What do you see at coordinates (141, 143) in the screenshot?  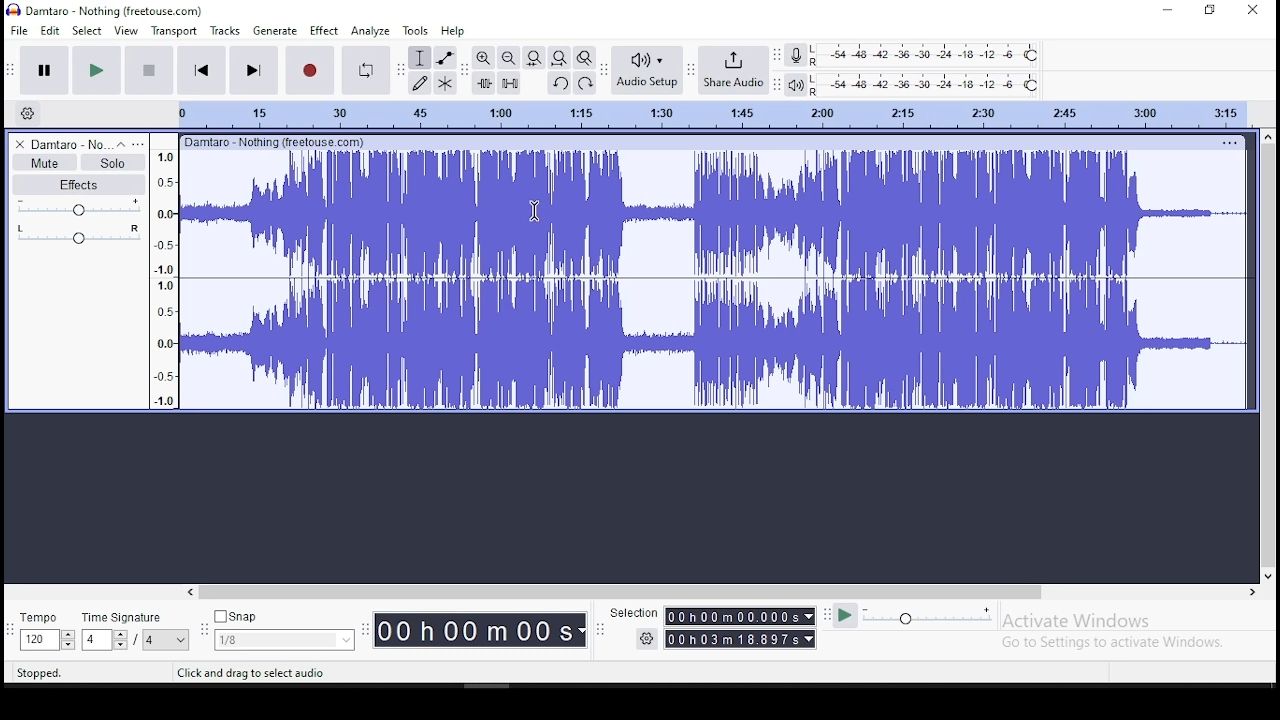 I see `open menu` at bounding box center [141, 143].